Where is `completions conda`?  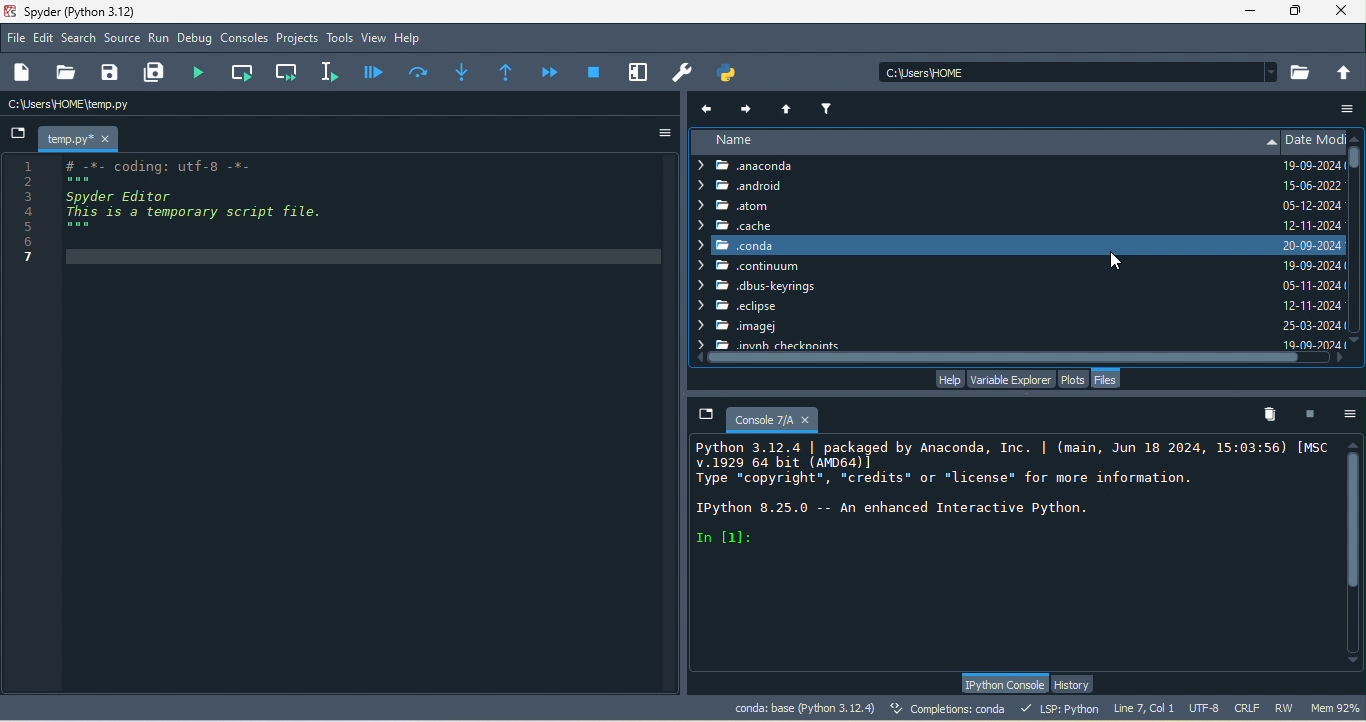
completions conda is located at coordinates (951, 710).